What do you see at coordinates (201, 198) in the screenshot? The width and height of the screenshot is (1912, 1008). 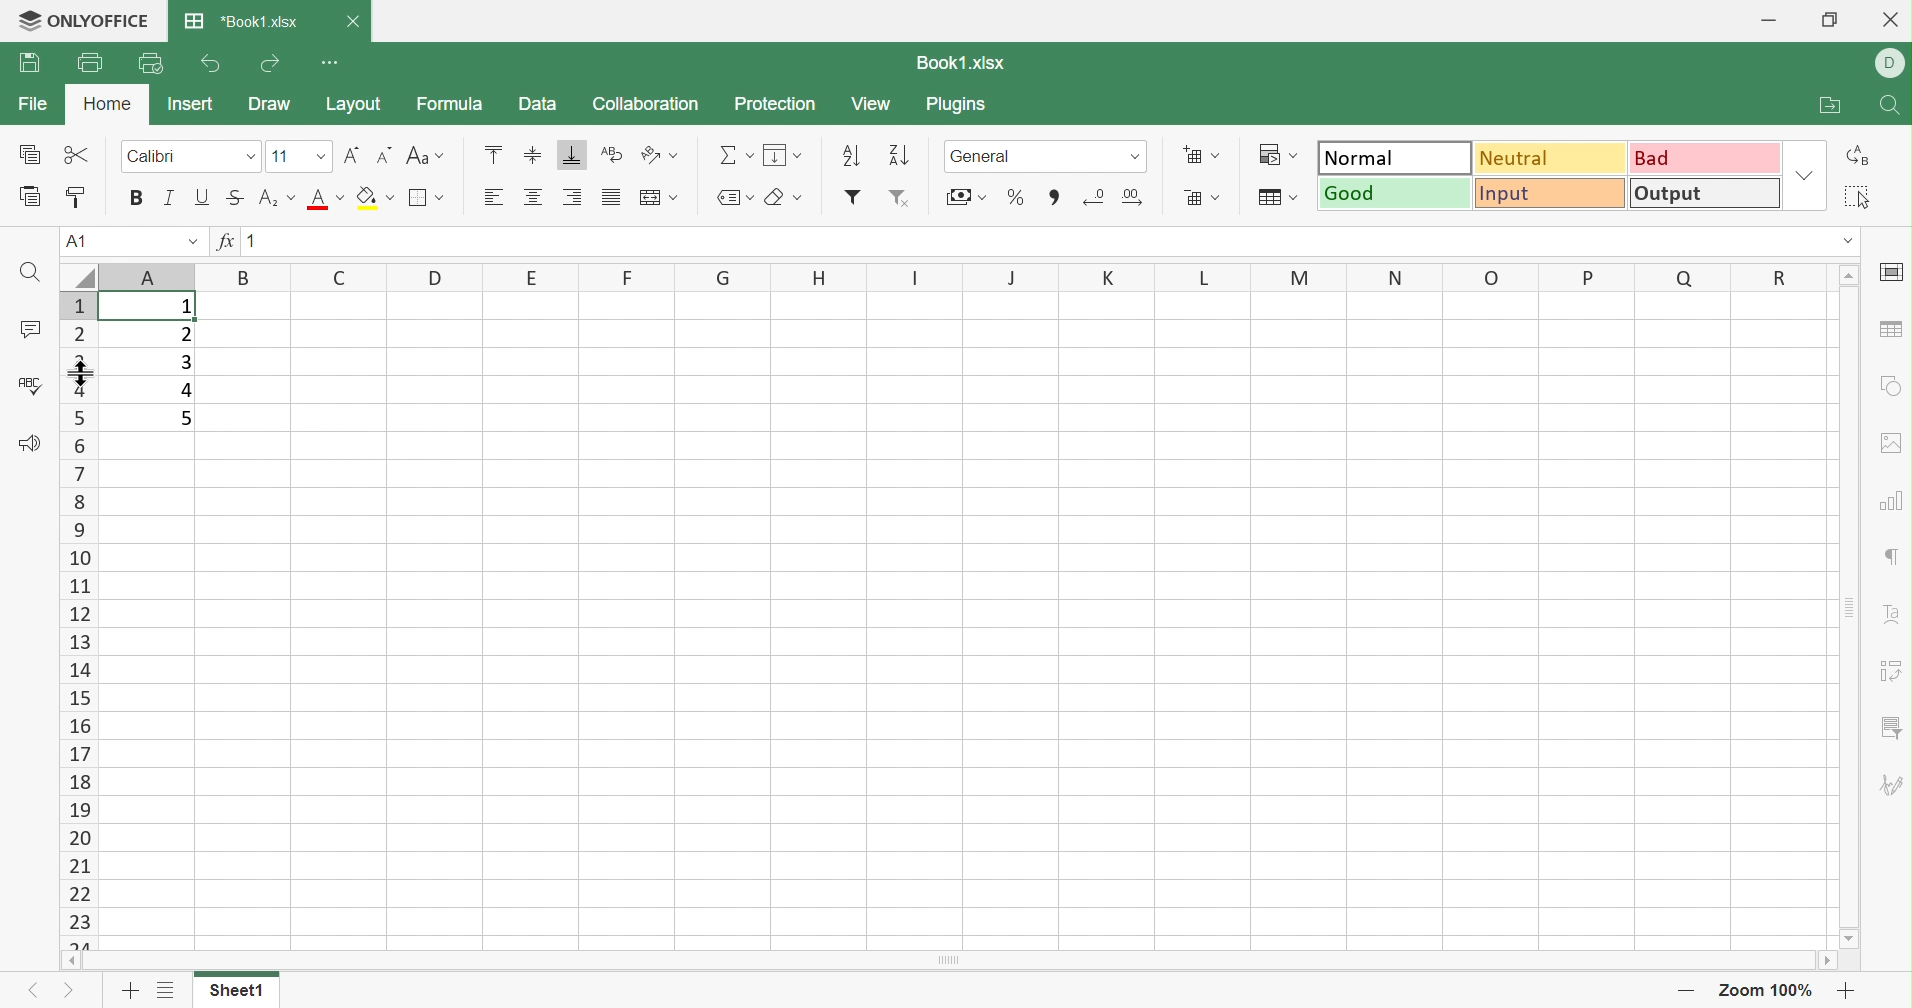 I see `Underline` at bounding box center [201, 198].